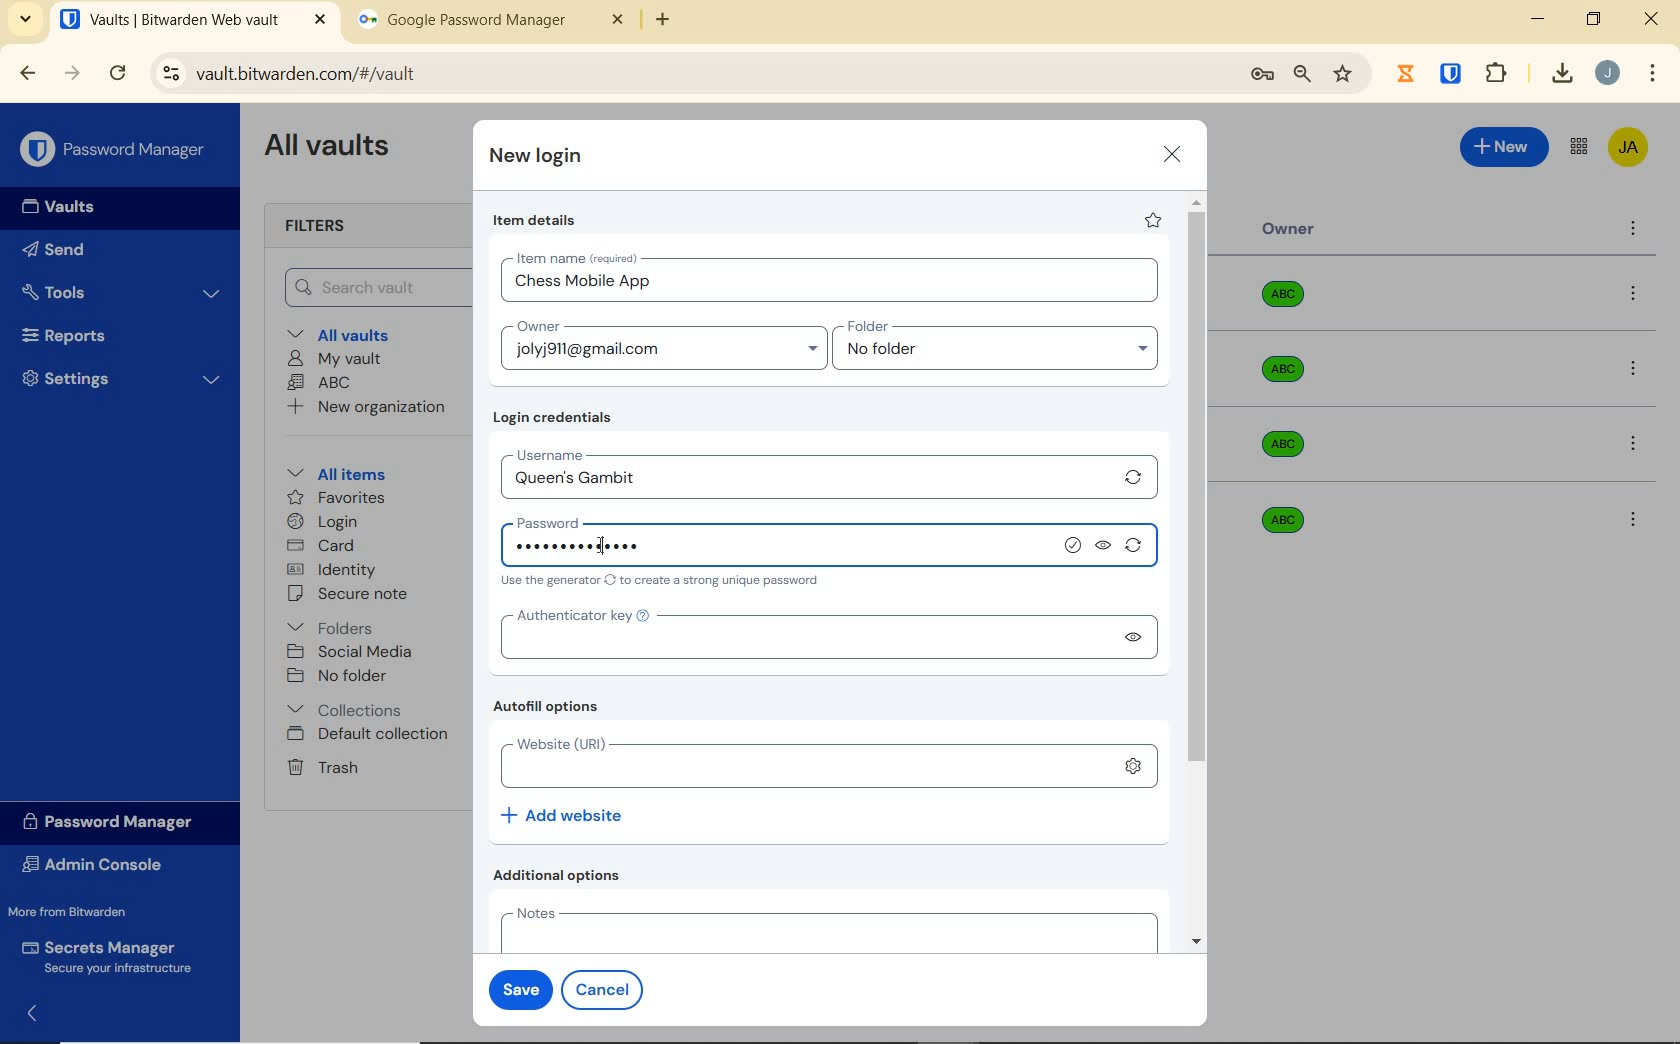 The width and height of the screenshot is (1680, 1044). I want to click on close side bar, so click(43, 1012).